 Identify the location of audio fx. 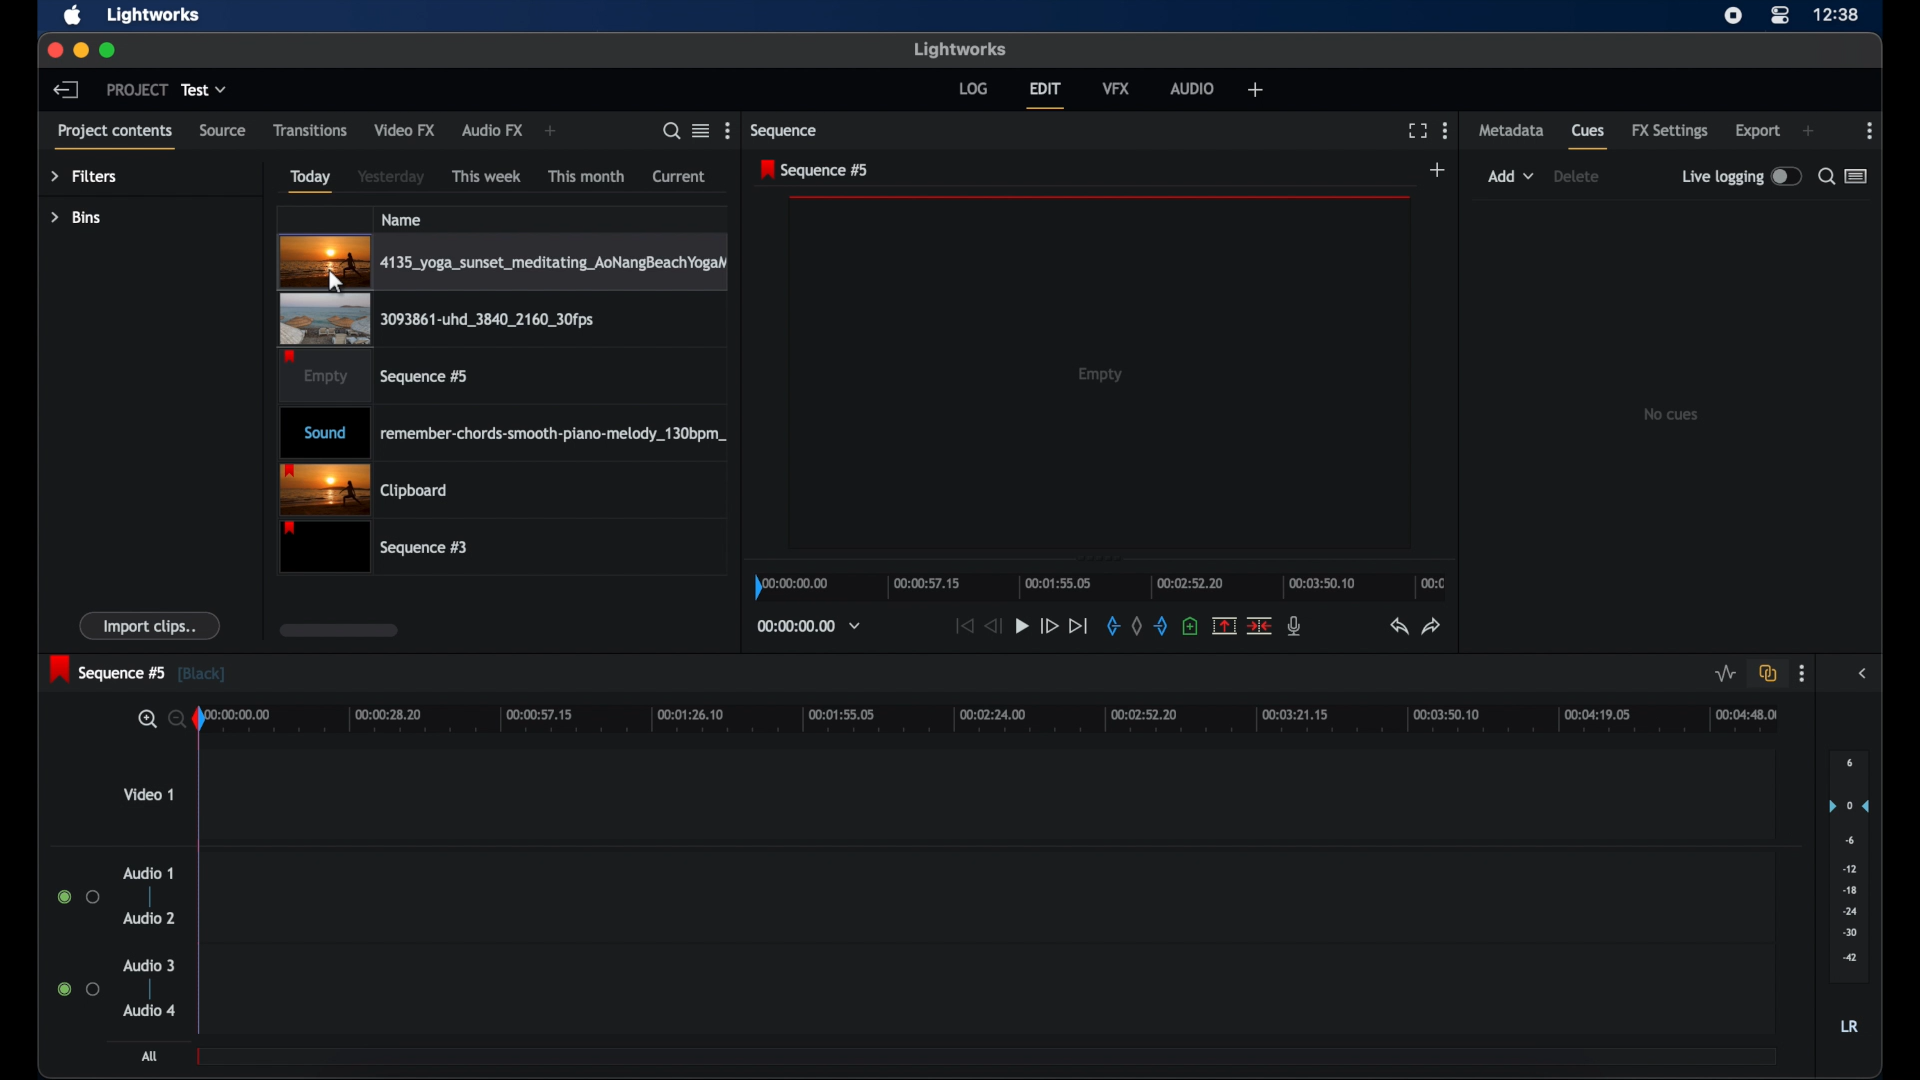
(493, 131).